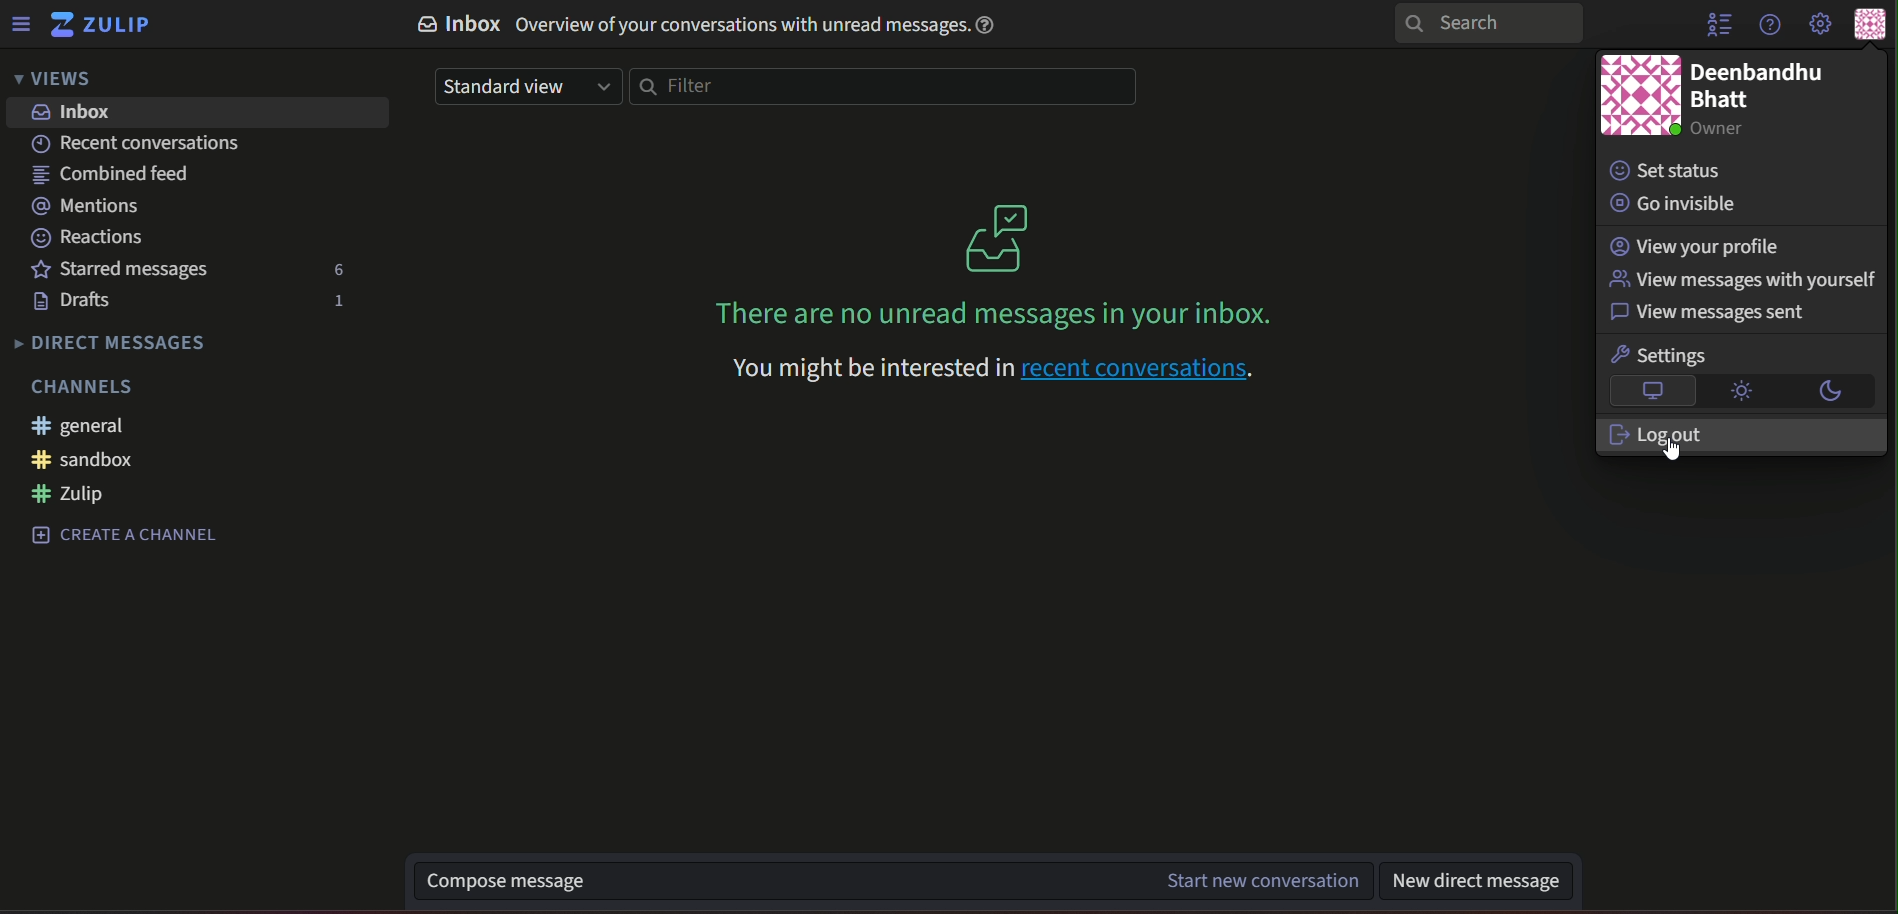 Image resolution: width=1898 pixels, height=914 pixels. What do you see at coordinates (139, 144) in the screenshot?
I see `text` at bounding box center [139, 144].